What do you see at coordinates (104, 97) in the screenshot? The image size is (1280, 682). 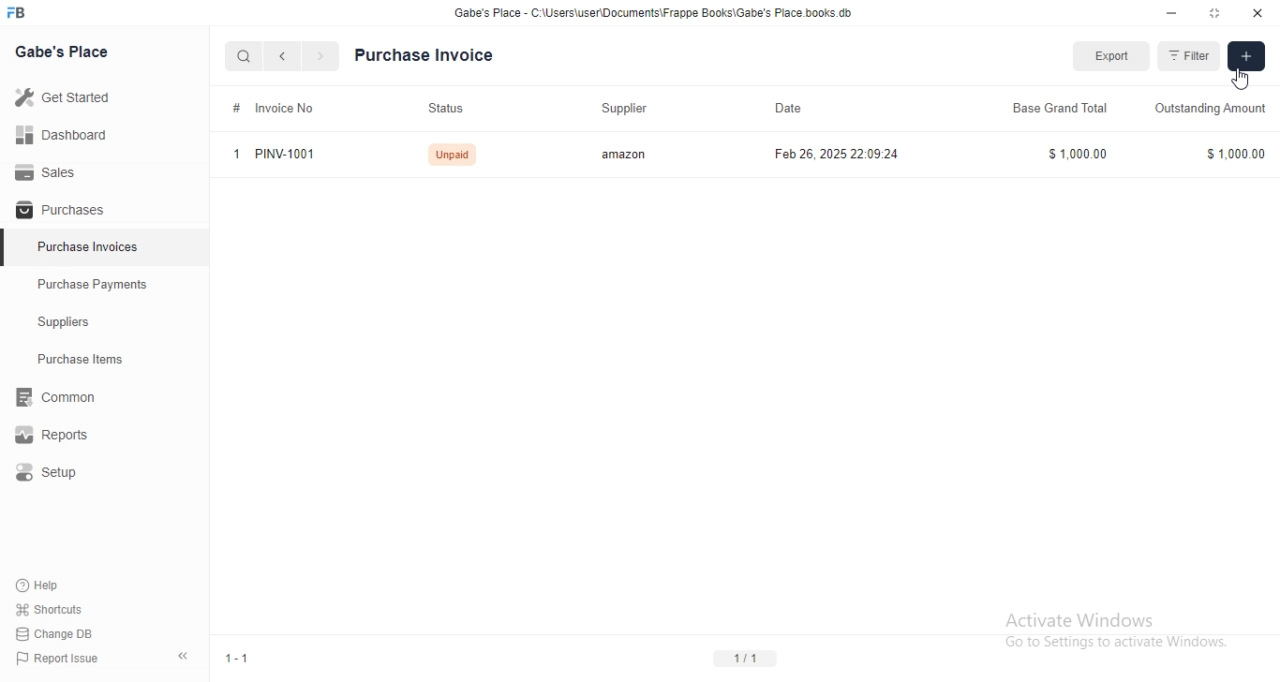 I see `Get Started` at bounding box center [104, 97].